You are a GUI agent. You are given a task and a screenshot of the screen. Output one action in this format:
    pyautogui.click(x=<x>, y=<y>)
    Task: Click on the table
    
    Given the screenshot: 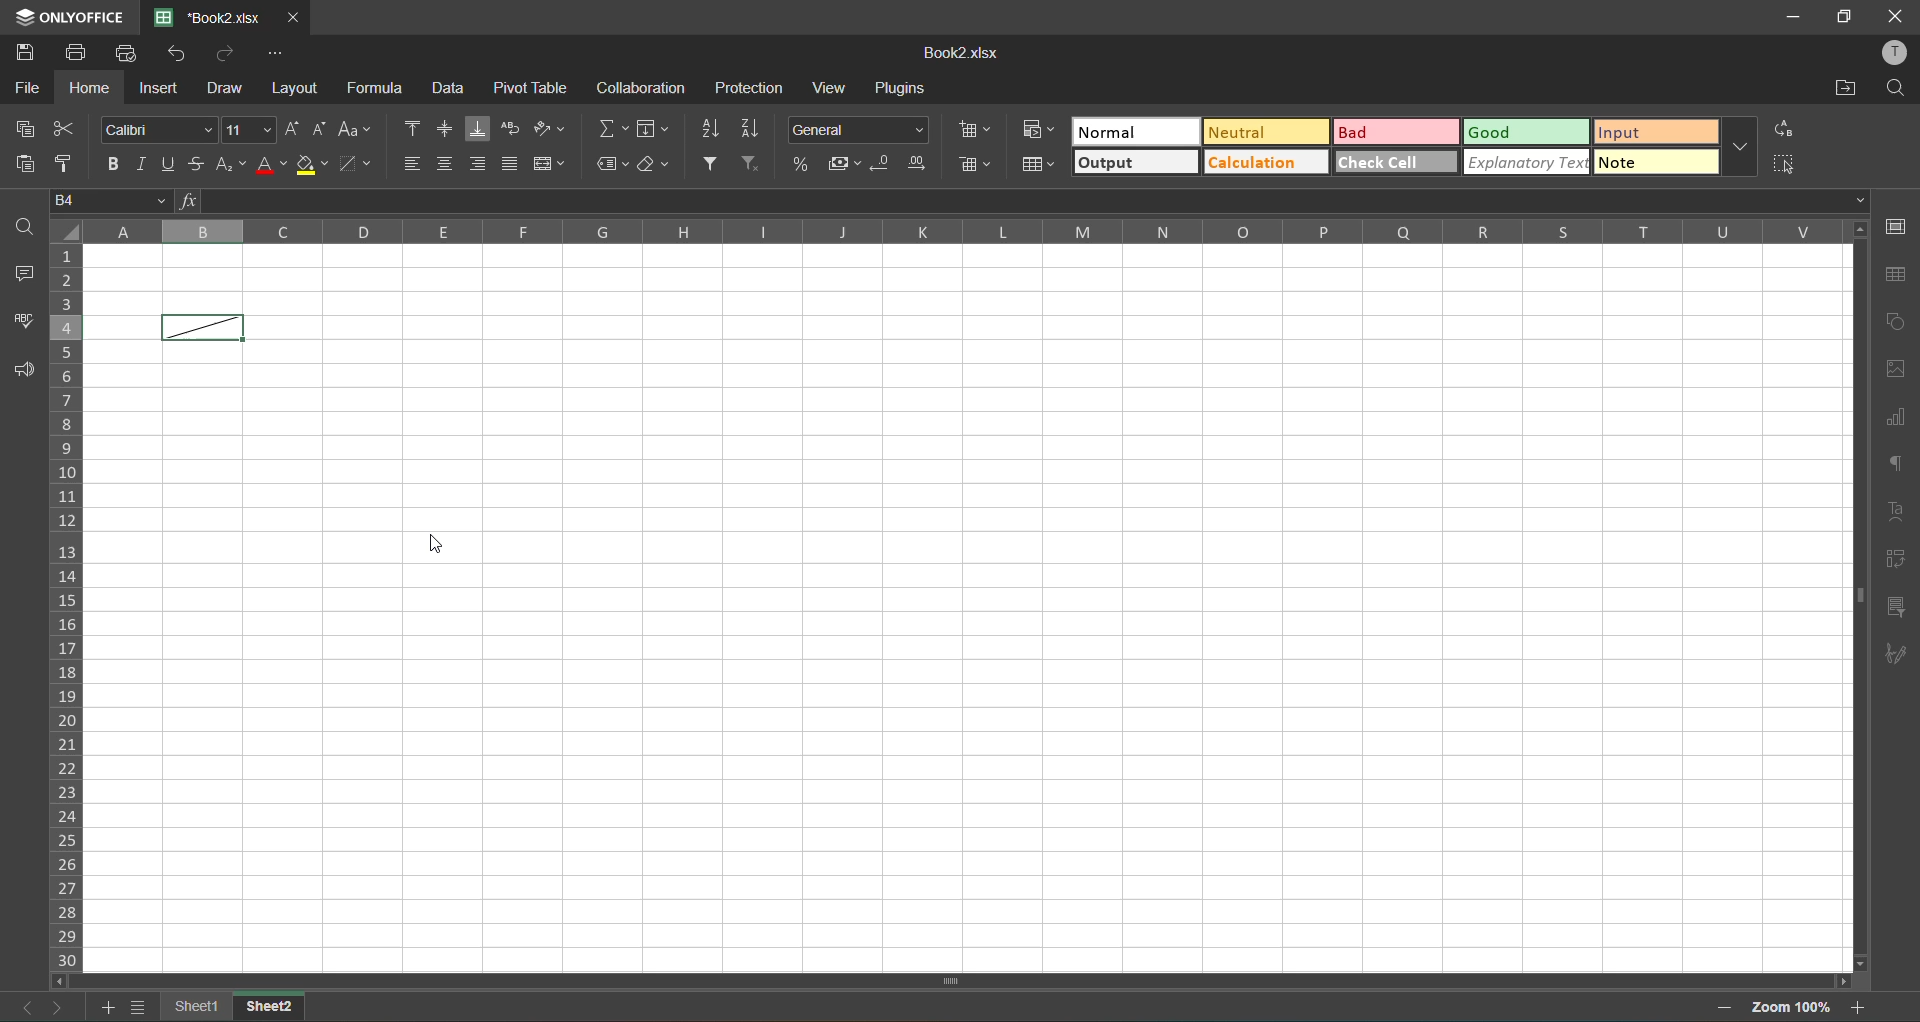 What is the action you would take?
    pyautogui.click(x=1895, y=275)
    